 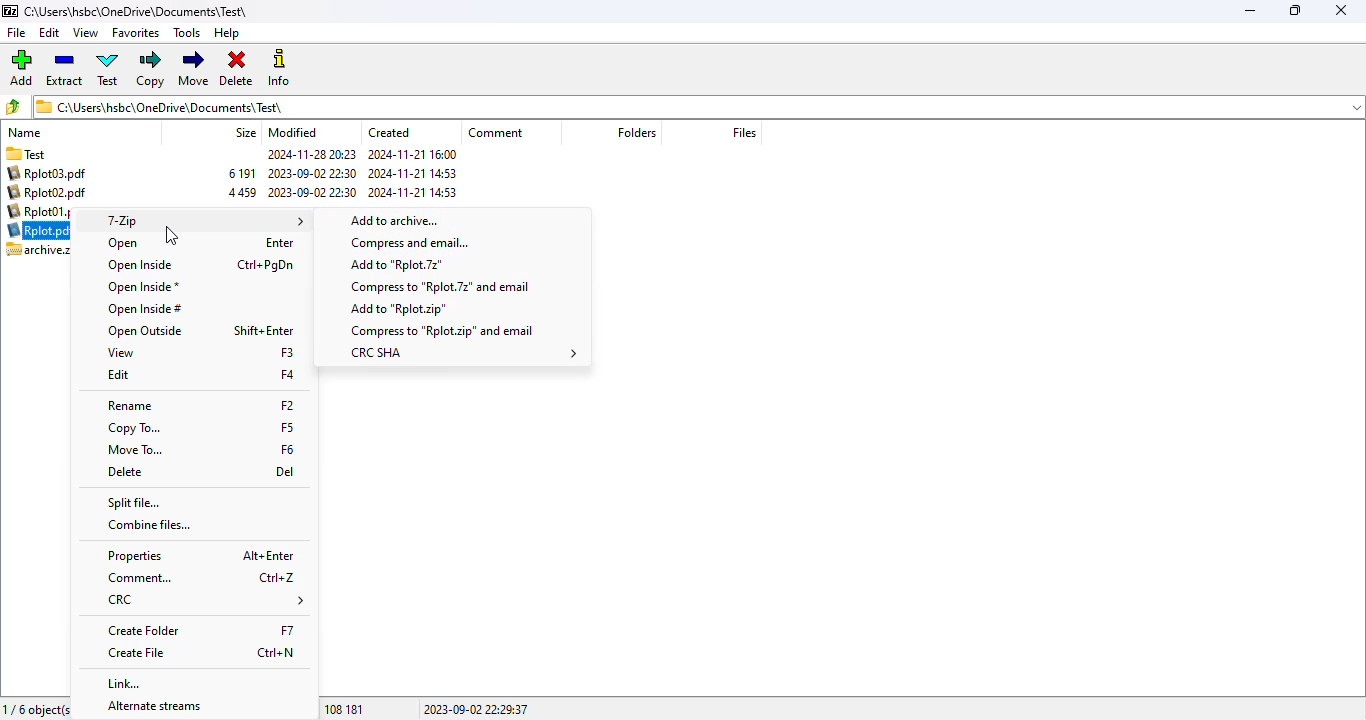 I want to click on rename, so click(x=131, y=405).